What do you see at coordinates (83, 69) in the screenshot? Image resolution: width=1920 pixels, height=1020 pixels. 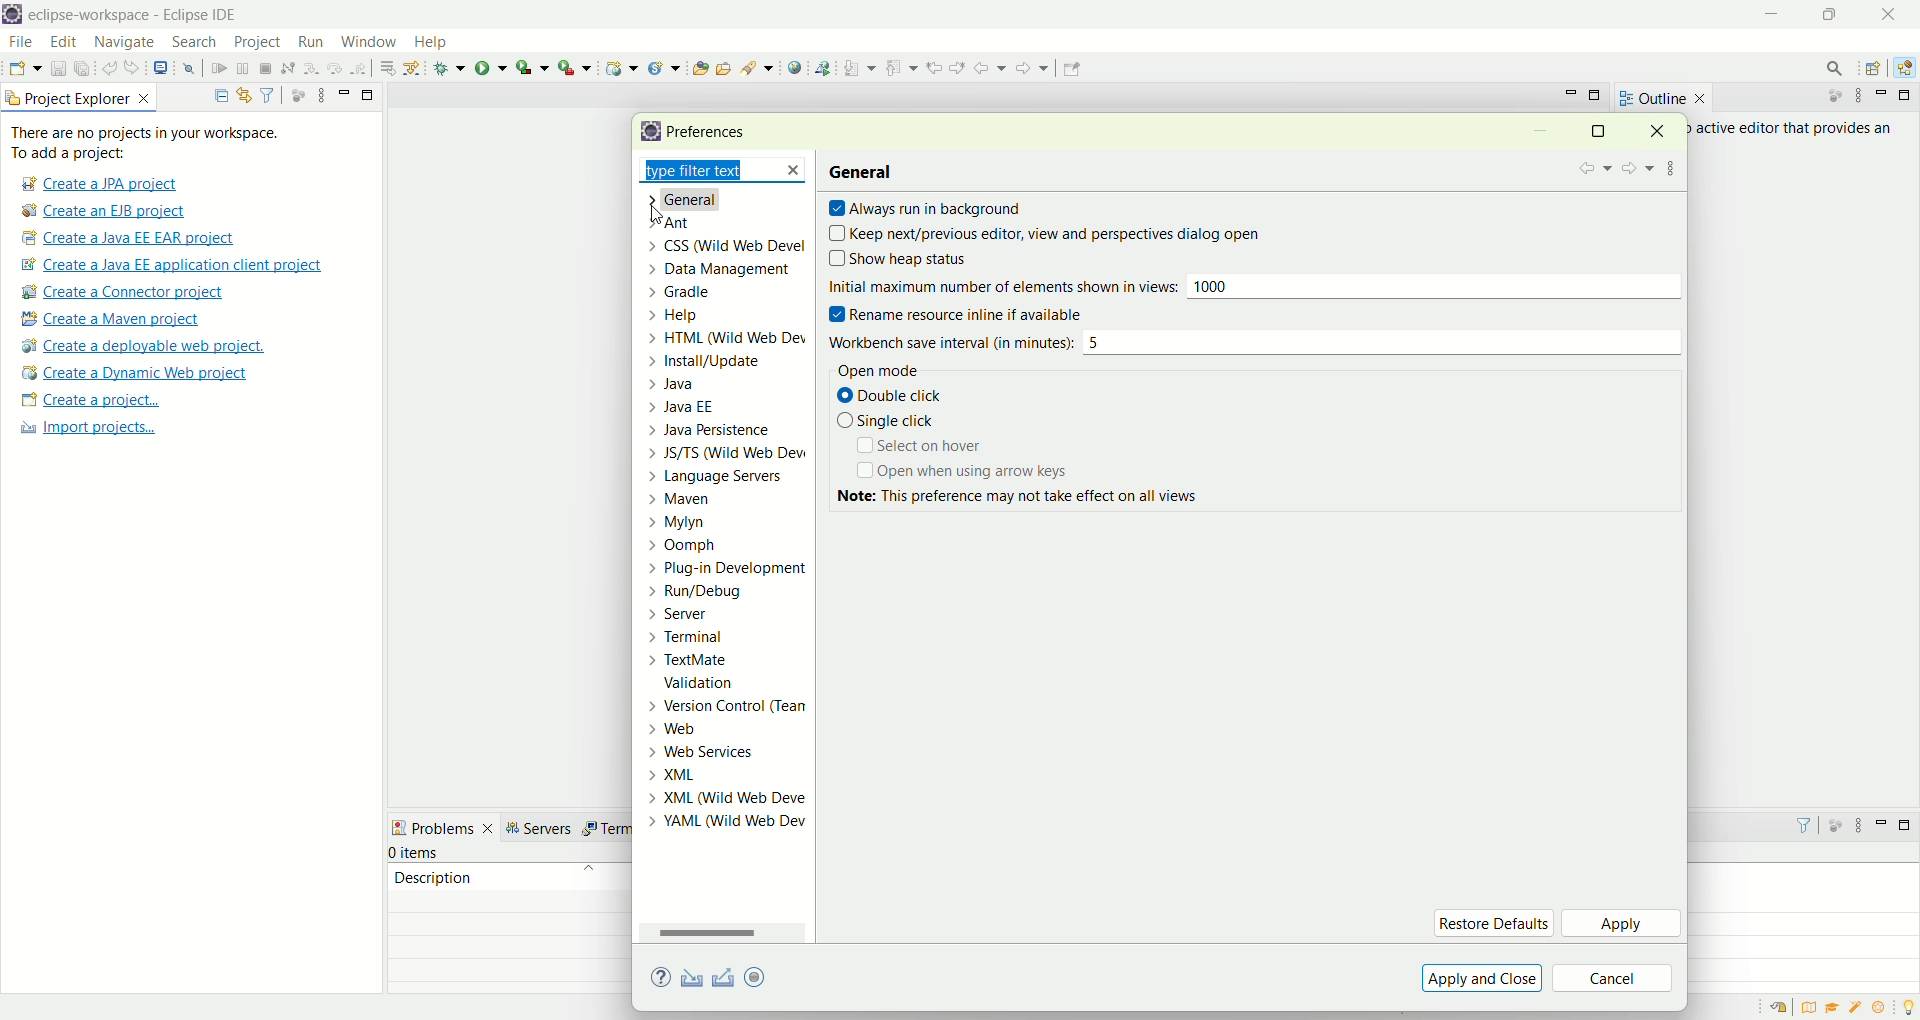 I see `save all` at bounding box center [83, 69].